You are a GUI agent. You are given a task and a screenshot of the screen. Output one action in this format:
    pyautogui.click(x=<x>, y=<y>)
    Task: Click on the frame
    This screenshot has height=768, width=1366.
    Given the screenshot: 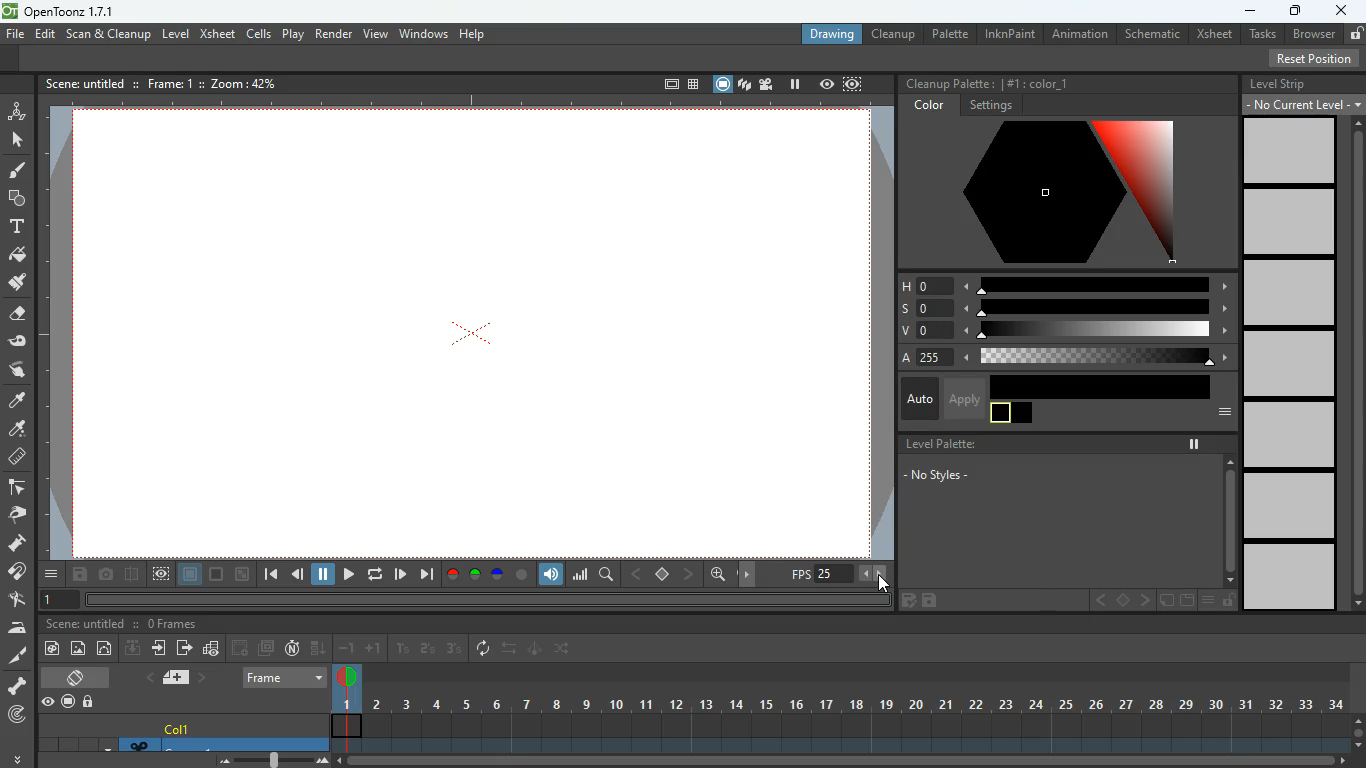 What is the action you would take?
    pyautogui.click(x=851, y=84)
    